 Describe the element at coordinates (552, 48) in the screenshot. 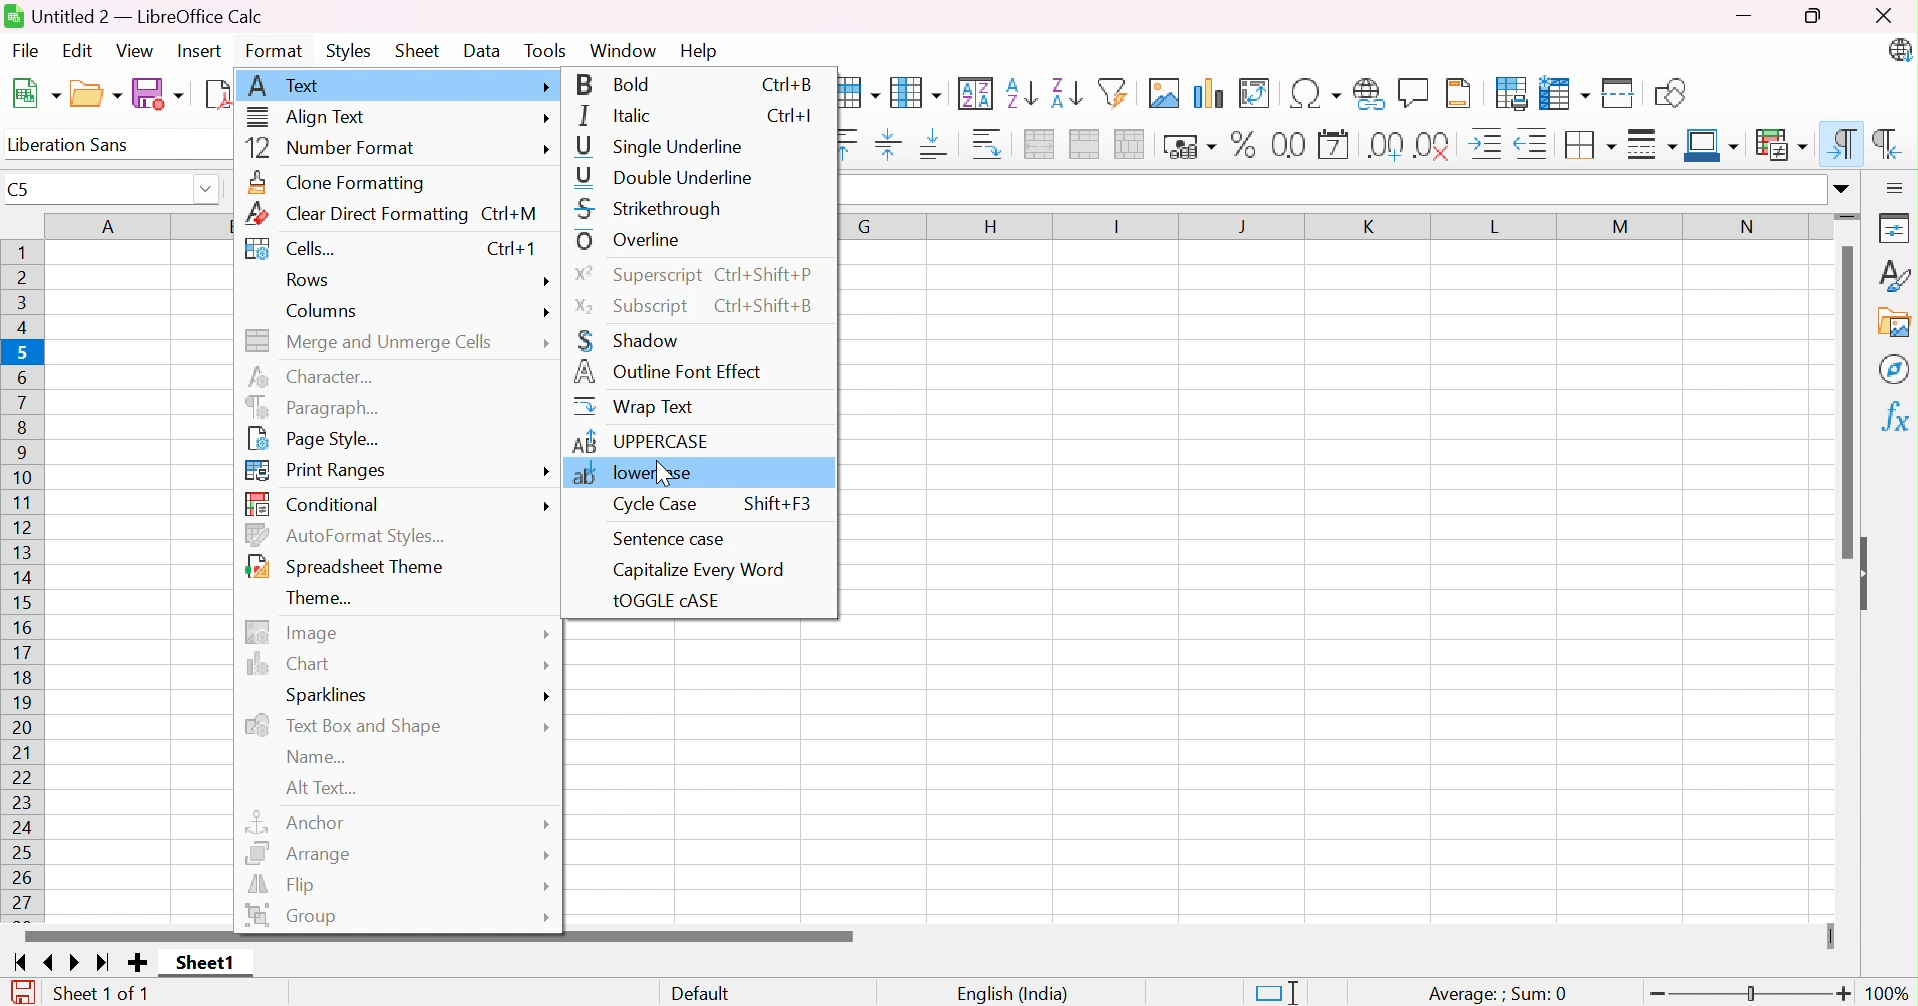

I see `Tools` at that location.